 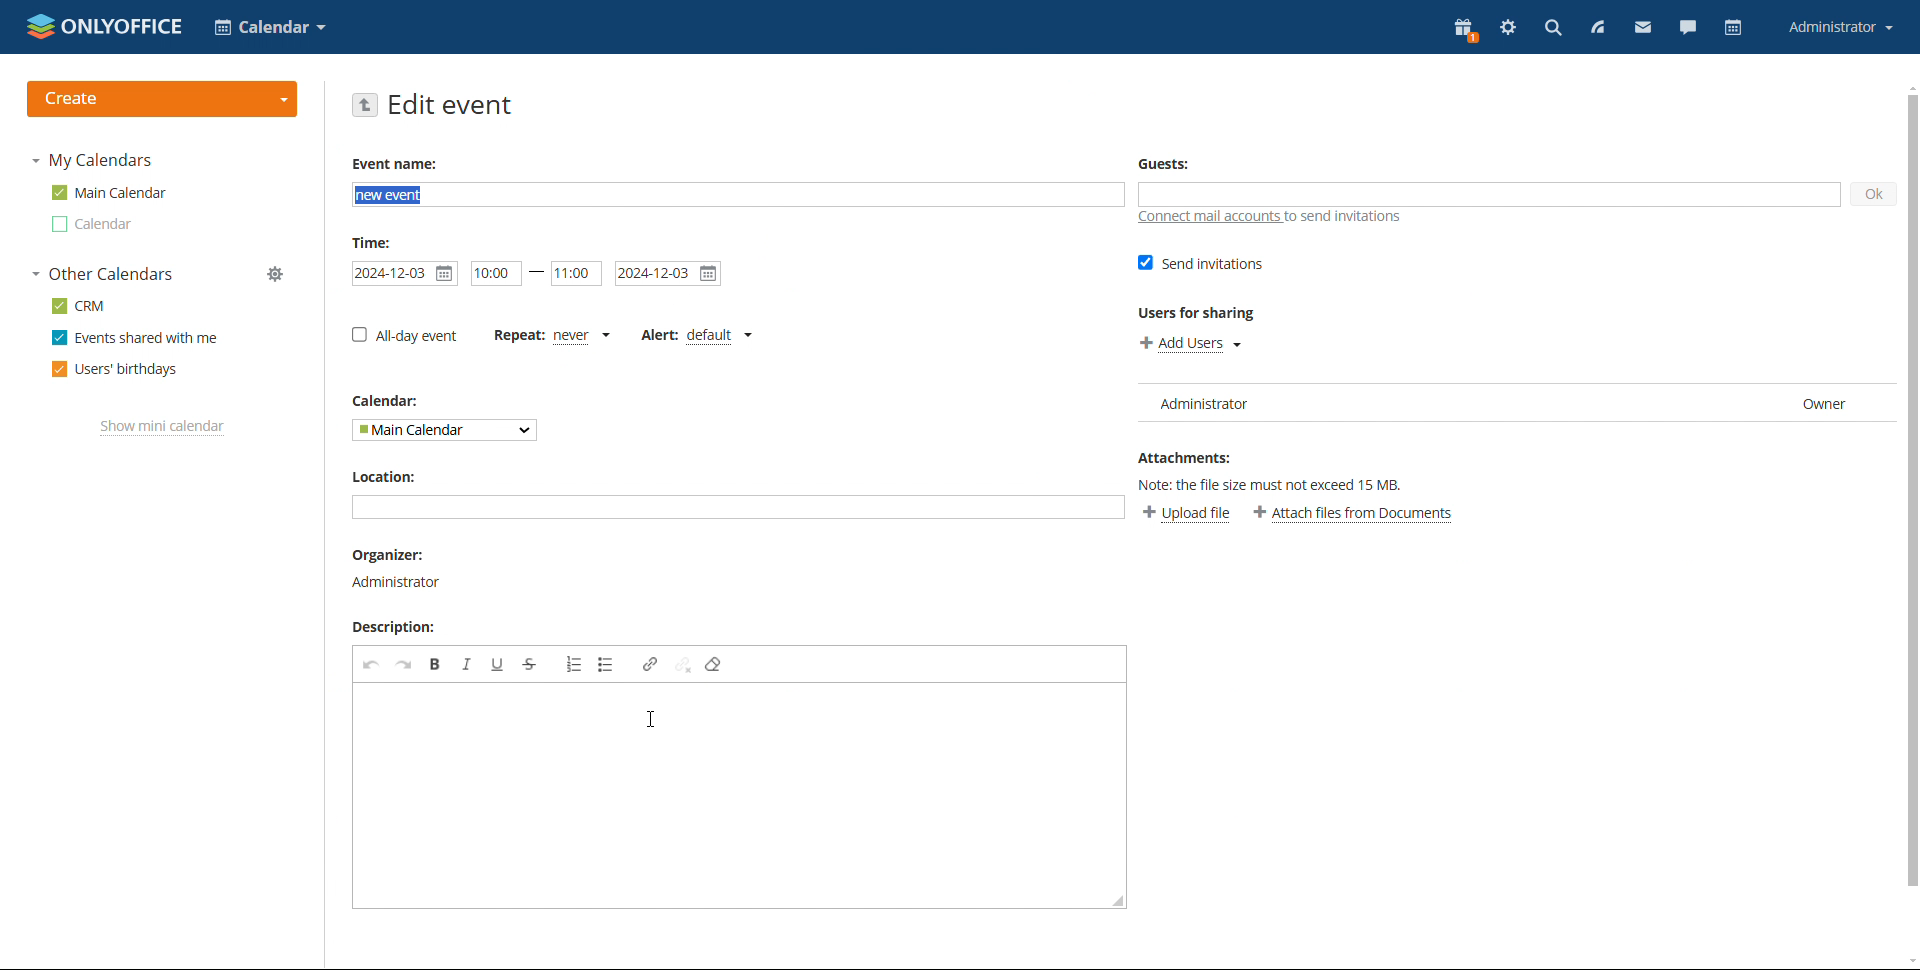 What do you see at coordinates (1553, 29) in the screenshot?
I see `search` at bounding box center [1553, 29].